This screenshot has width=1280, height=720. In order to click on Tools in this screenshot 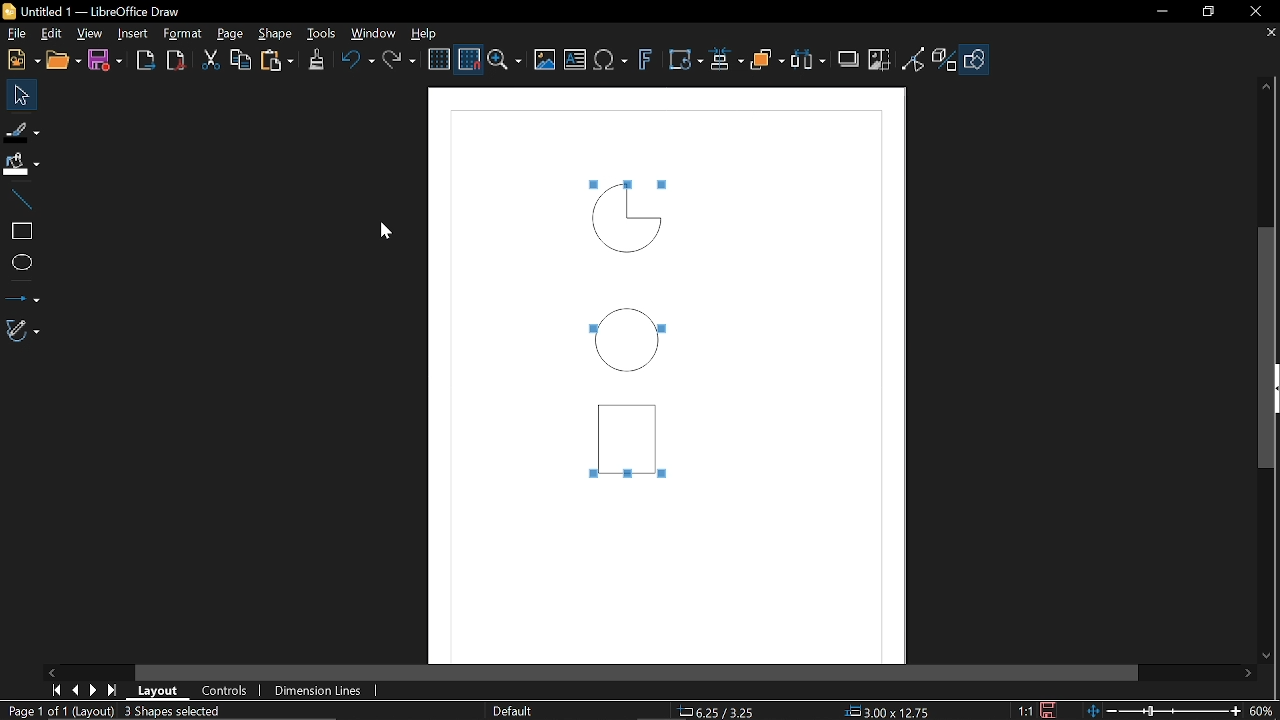, I will do `click(321, 34)`.